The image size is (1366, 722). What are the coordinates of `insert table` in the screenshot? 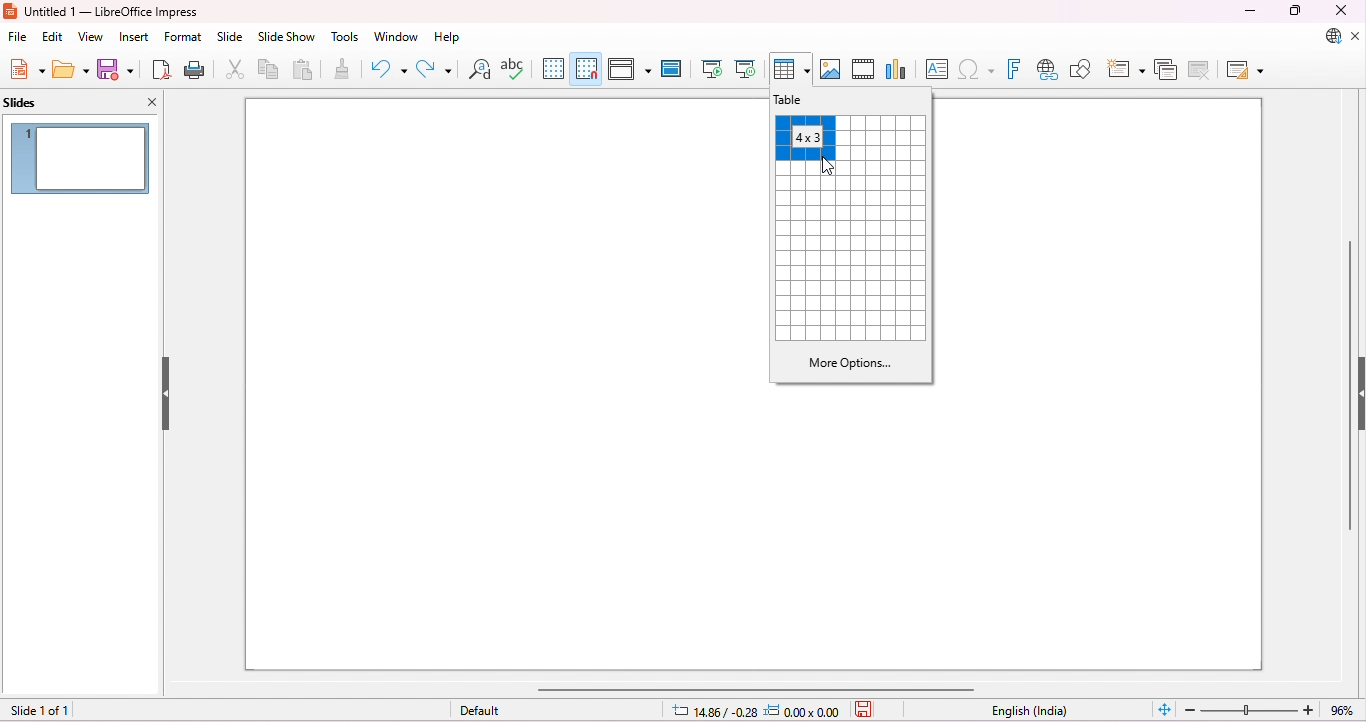 It's located at (791, 69).